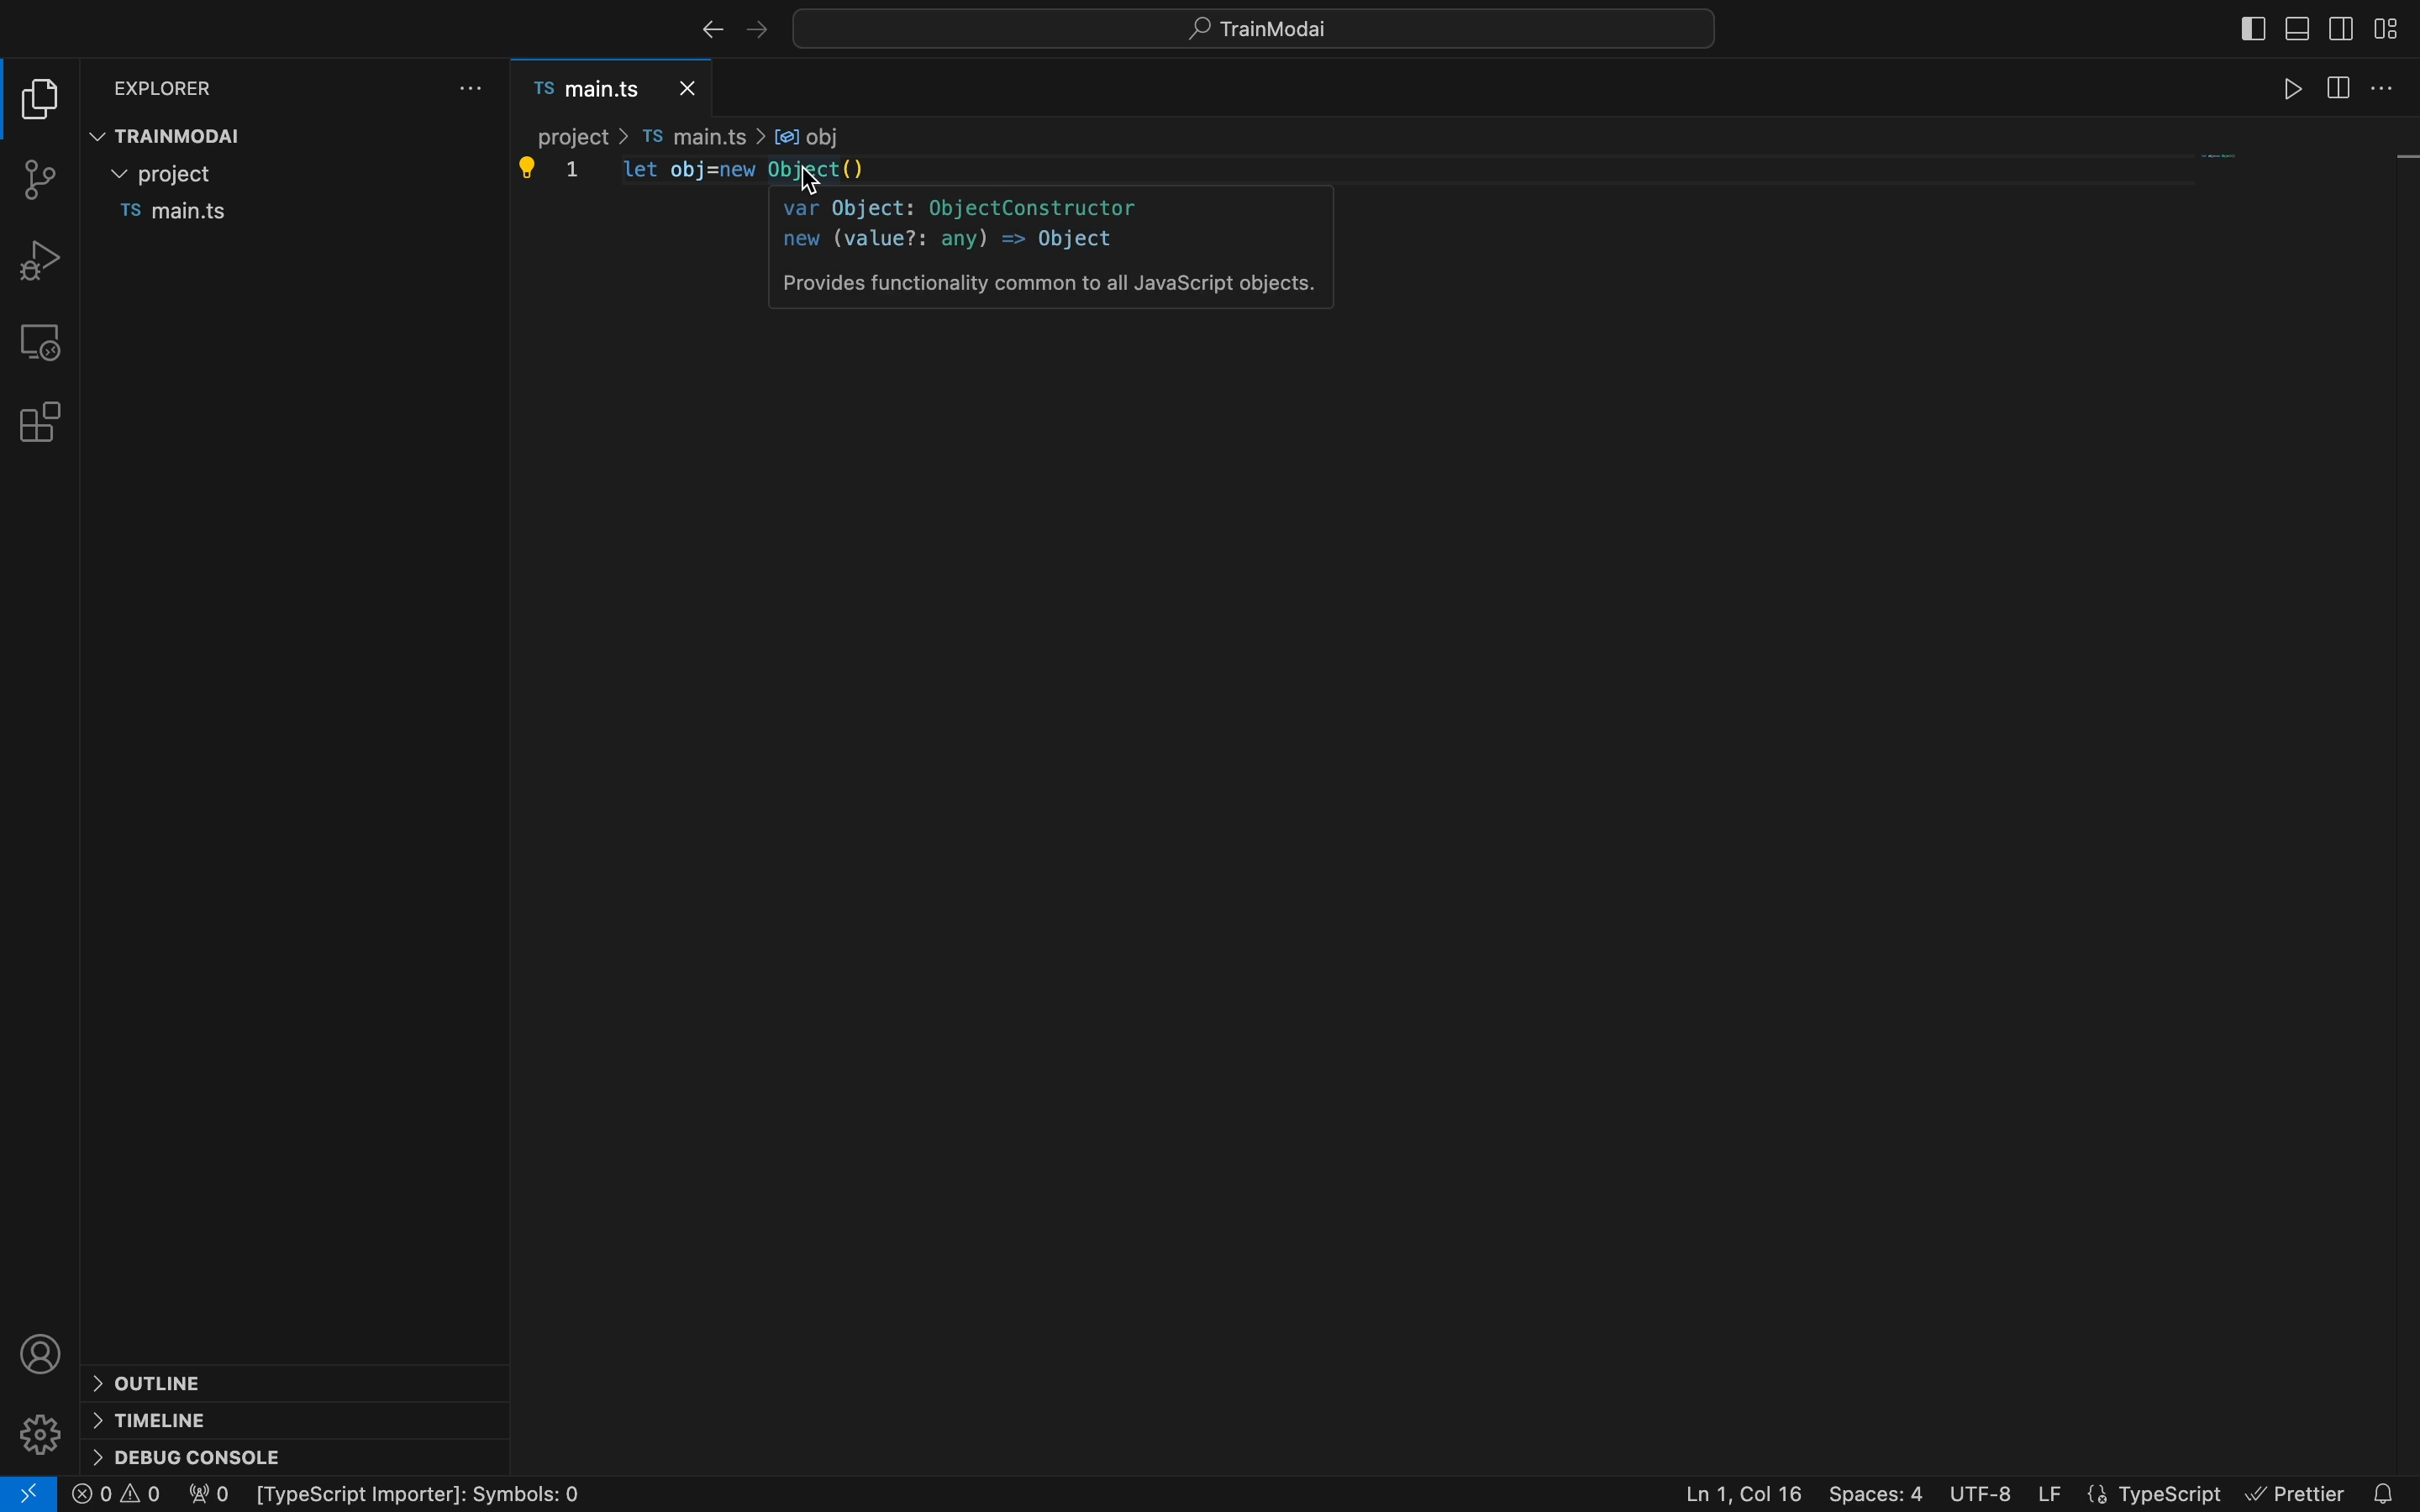 The width and height of the screenshot is (2420, 1512). Describe the element at coordinates (40, 341) in the screenshot. I see `remote explore` at that location.